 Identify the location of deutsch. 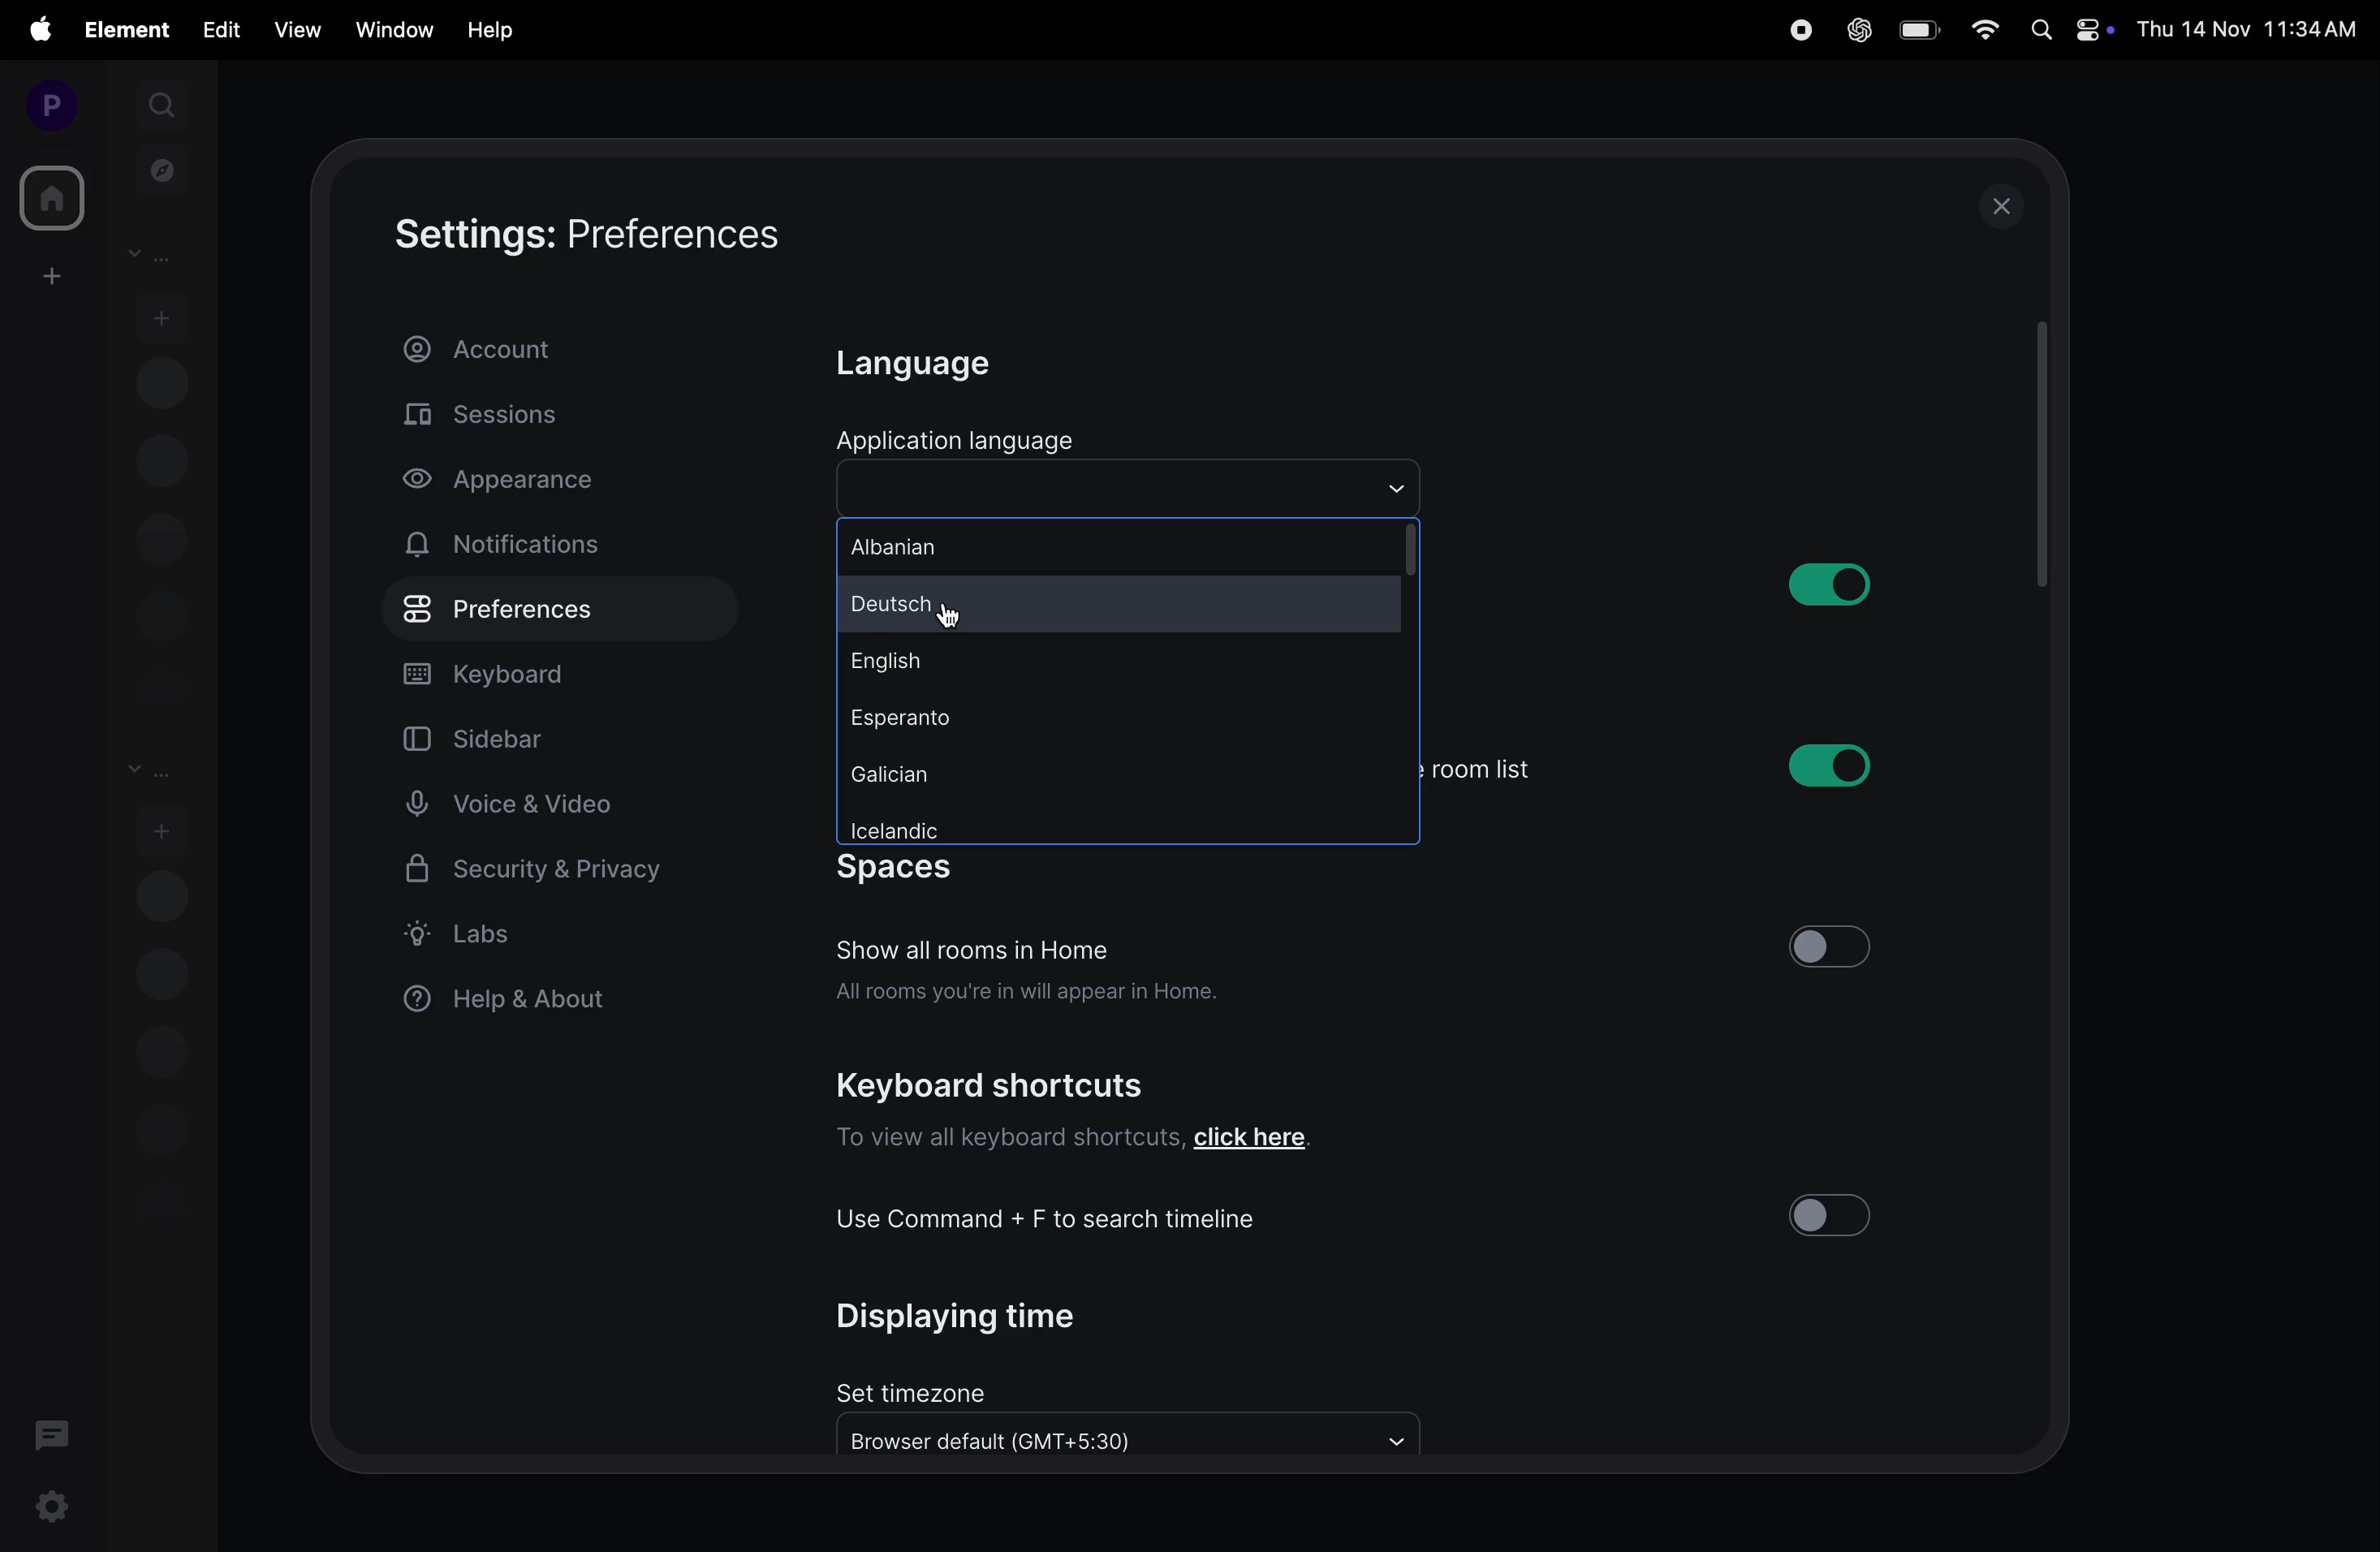
(1119, 609).